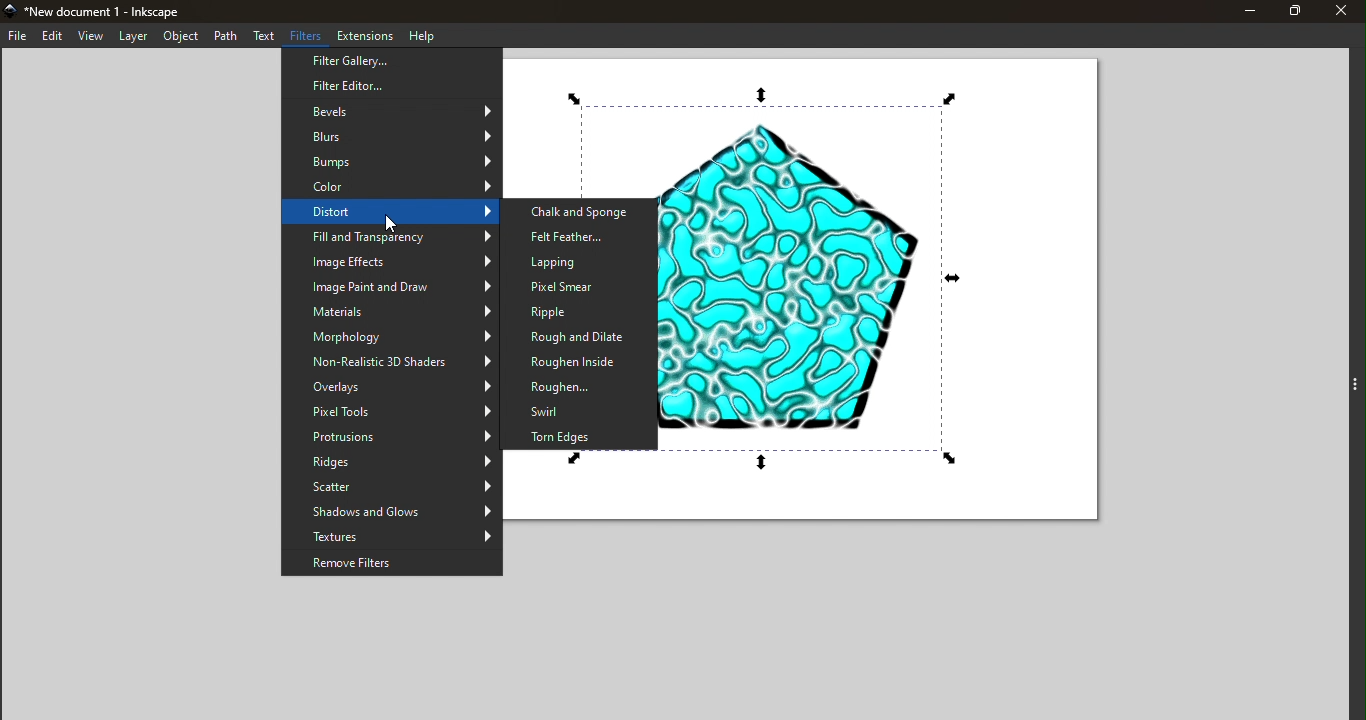 The image size is (1366, 720). What do you see at coordinates (16, 35) in the screenshot?
I see `File` at bounding box center [16, 35].